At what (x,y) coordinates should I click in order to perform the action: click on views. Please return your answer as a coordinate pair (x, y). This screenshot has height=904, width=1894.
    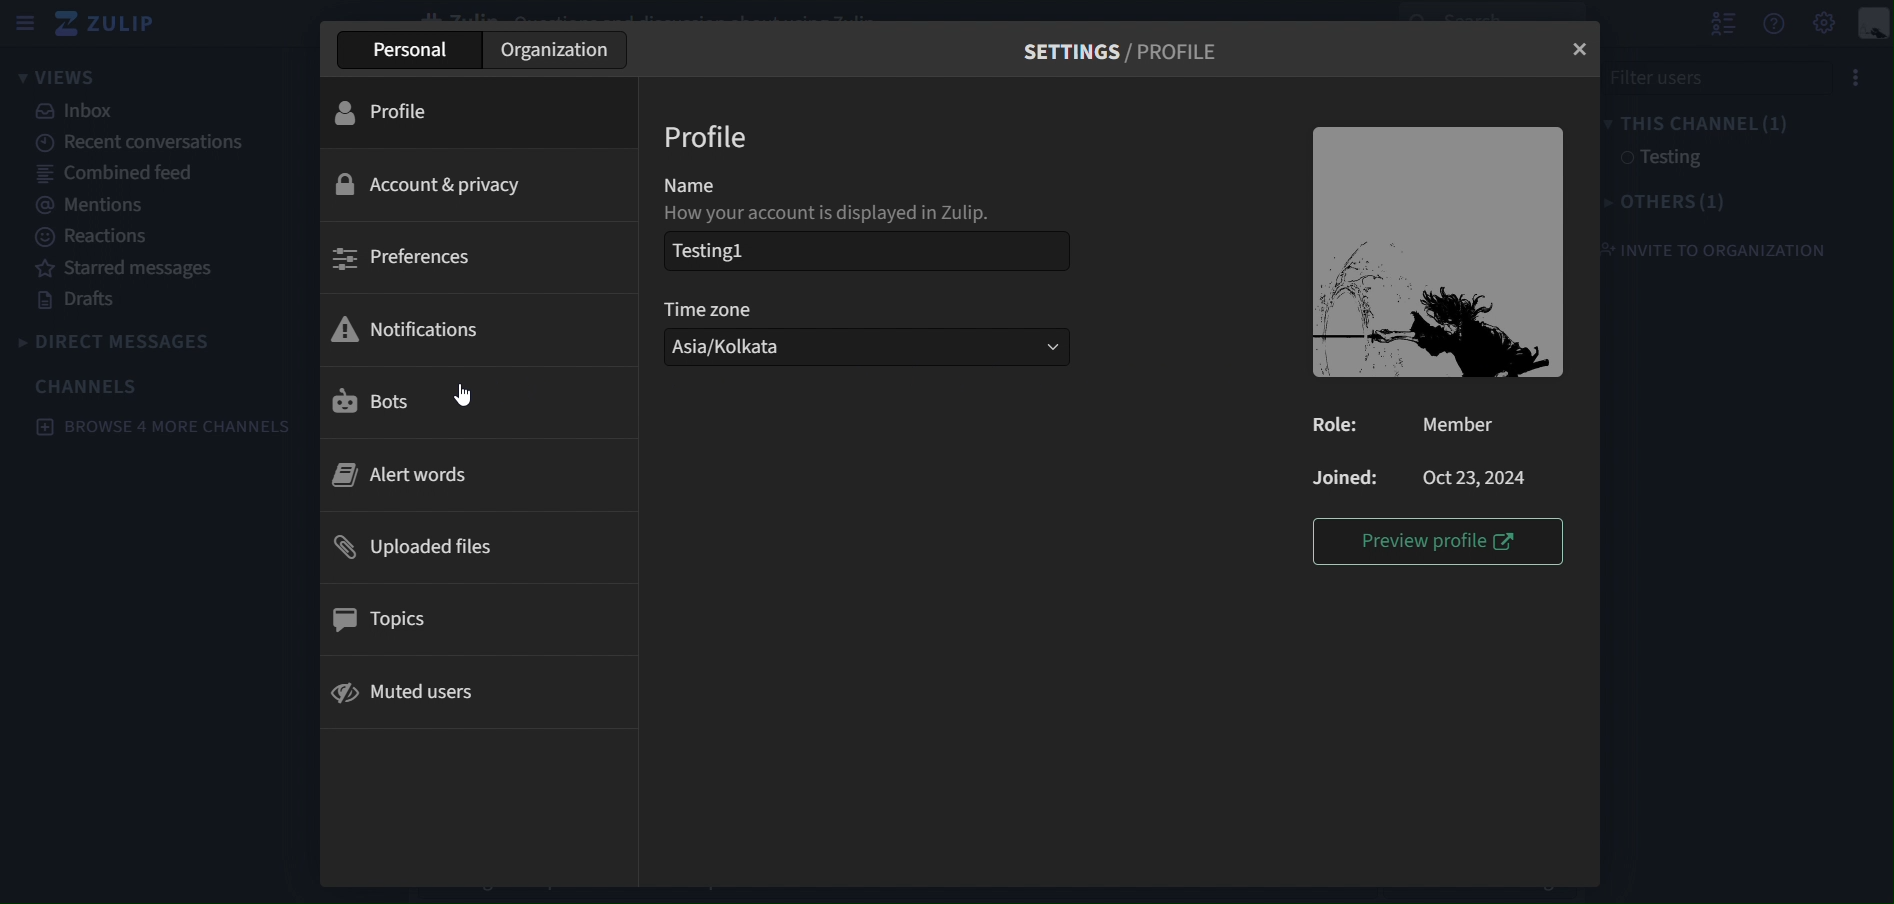
    Looking at the image, I should click on (75, 76).